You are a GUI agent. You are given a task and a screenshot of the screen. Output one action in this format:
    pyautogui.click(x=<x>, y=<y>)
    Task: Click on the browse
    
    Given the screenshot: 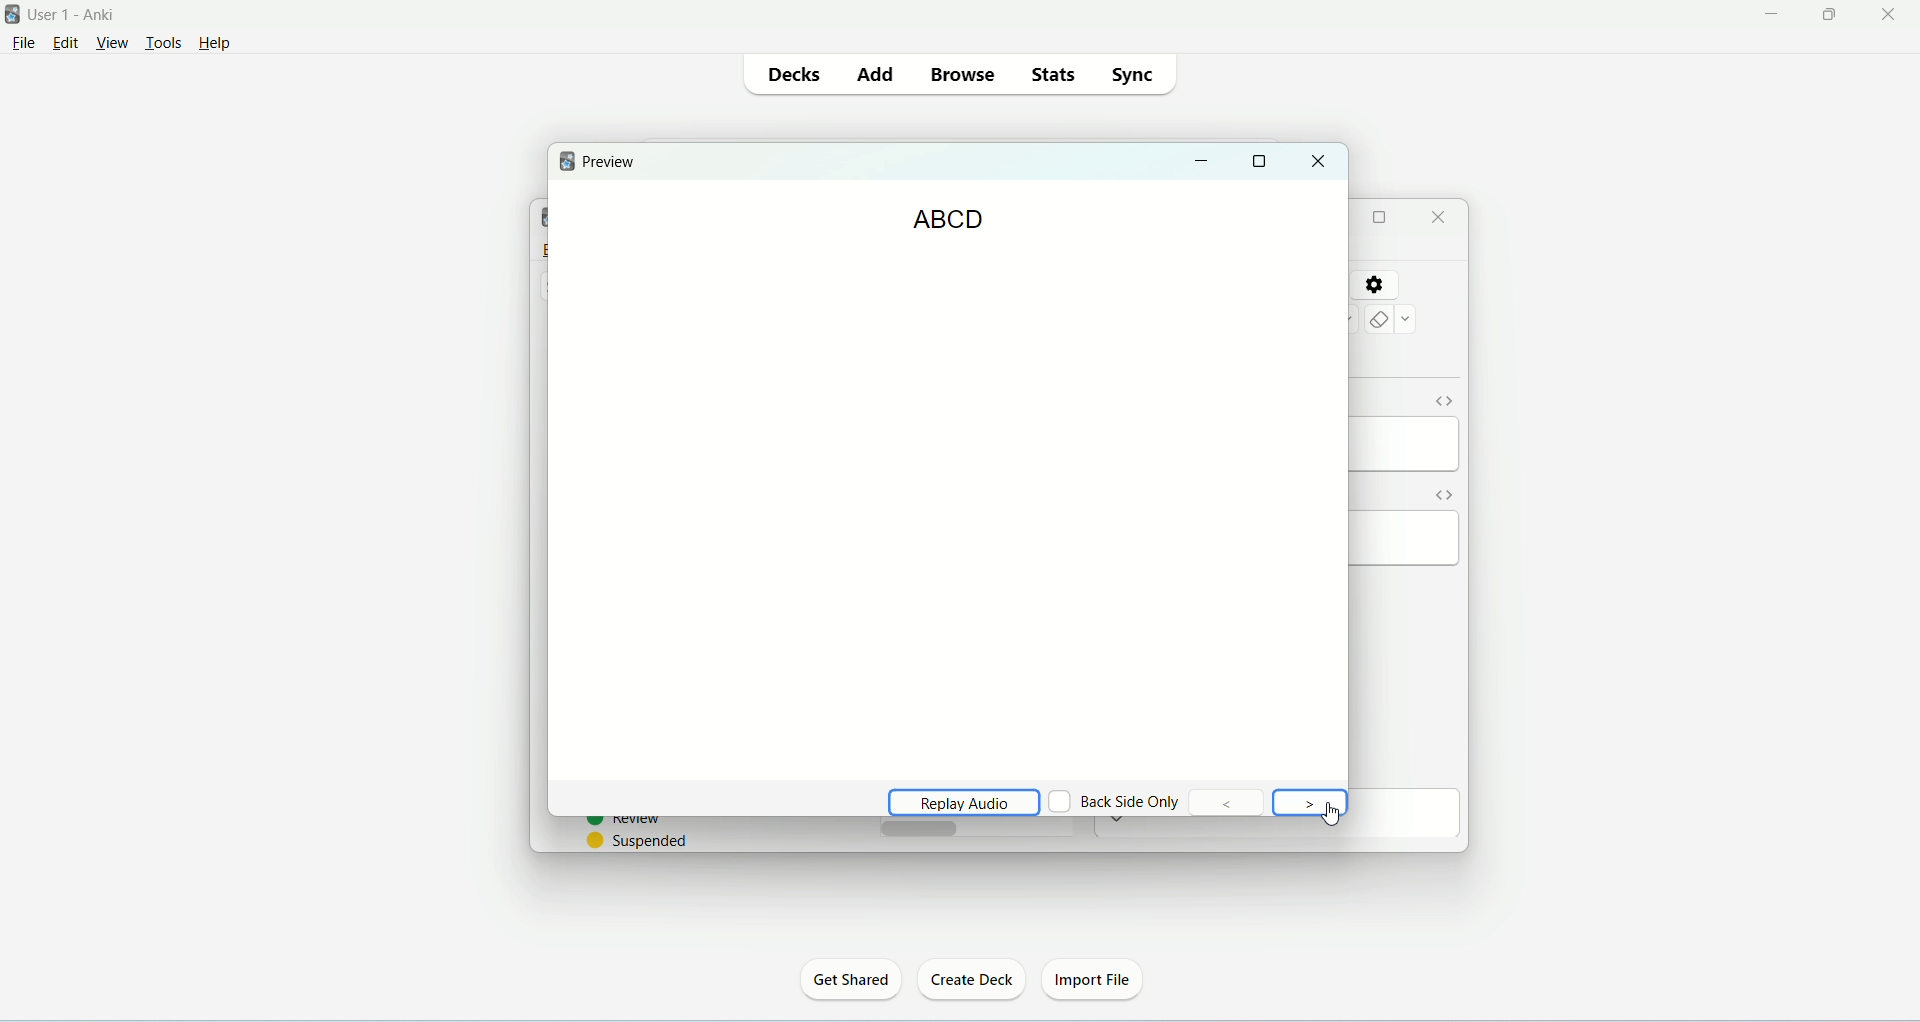 What is the action you would take?
    pyautogui.click(x=963, y=74)
    